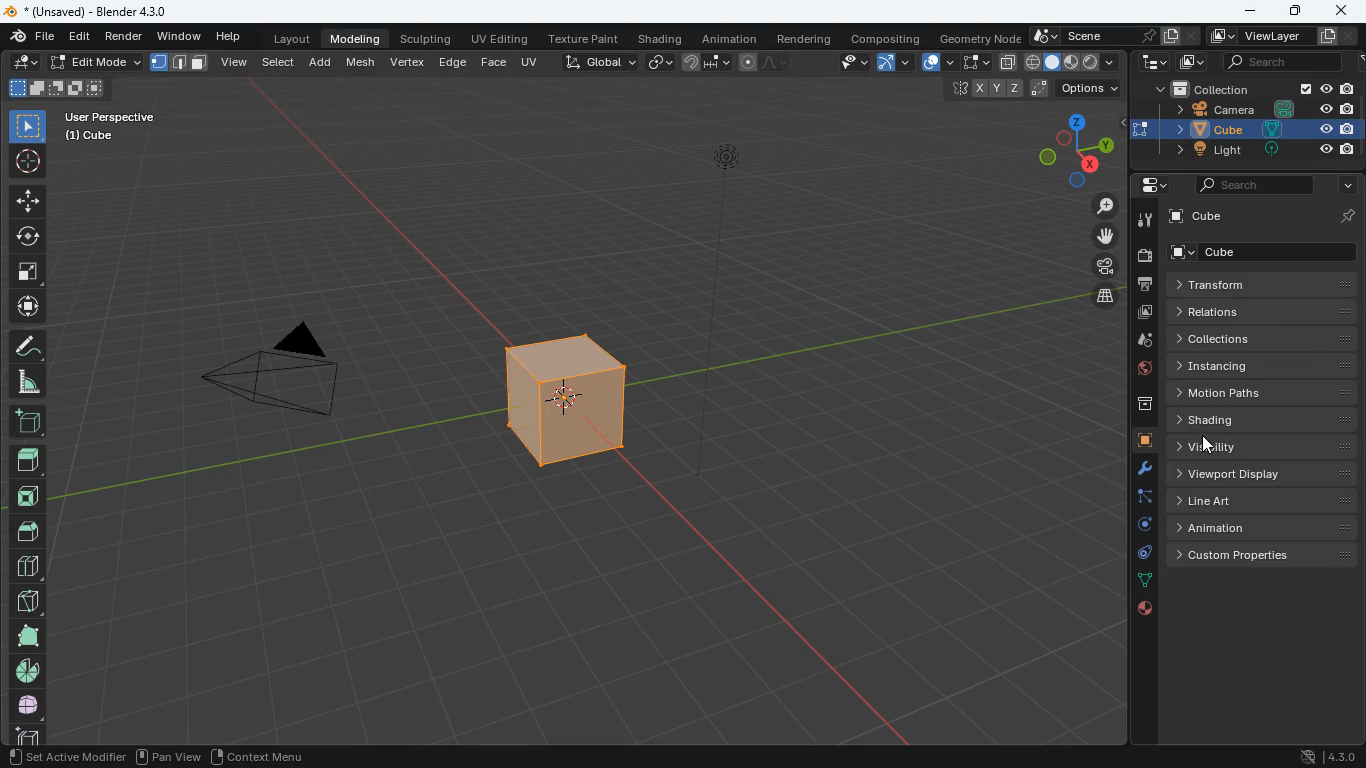  I want to click on draw, so click(29, 348).